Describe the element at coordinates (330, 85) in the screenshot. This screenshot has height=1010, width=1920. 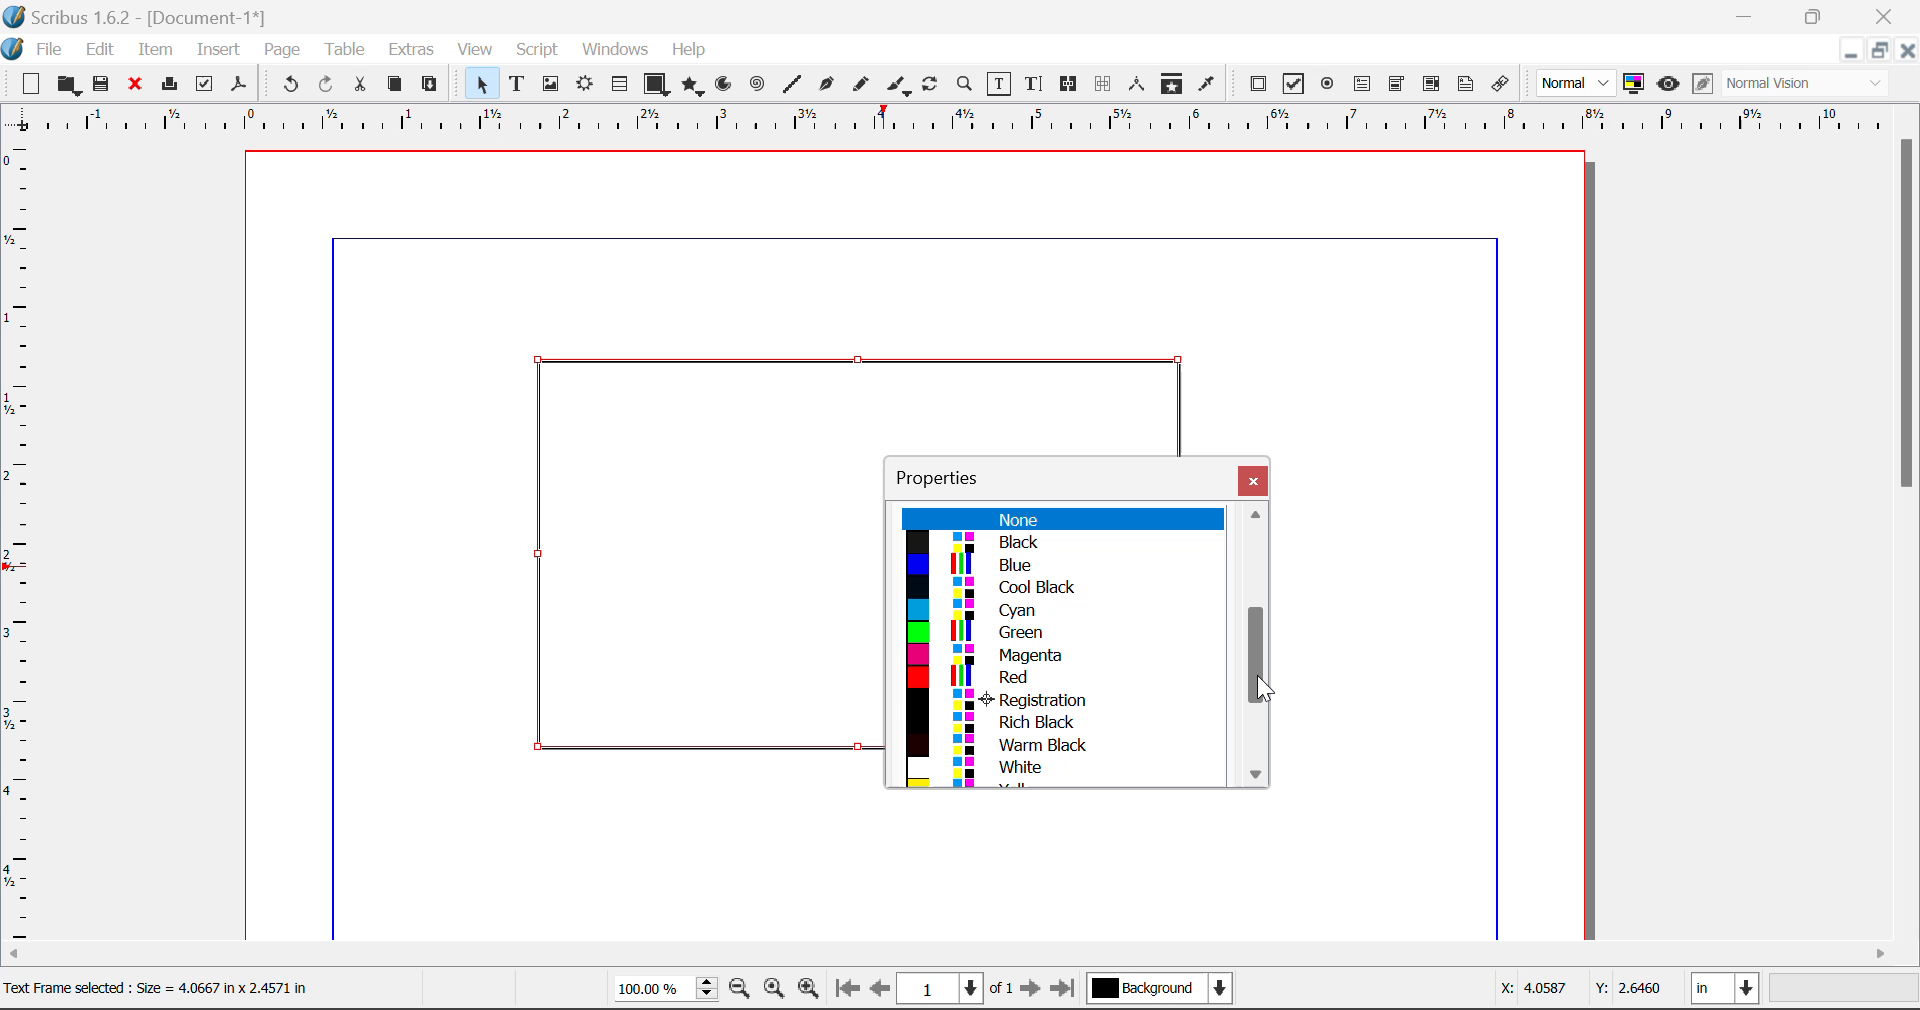
I see `Redo` at that location.